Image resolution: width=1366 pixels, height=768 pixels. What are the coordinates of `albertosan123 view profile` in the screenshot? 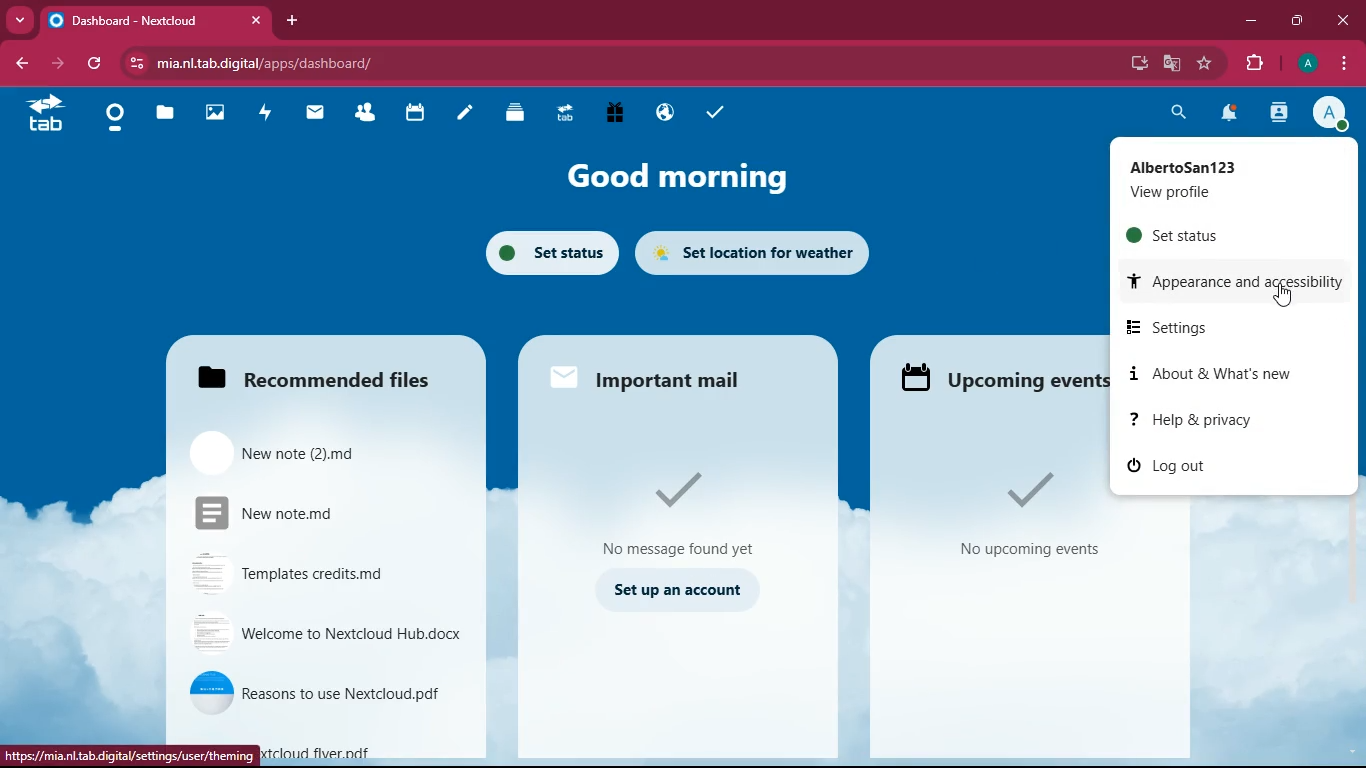 It's located at (1226, 177).